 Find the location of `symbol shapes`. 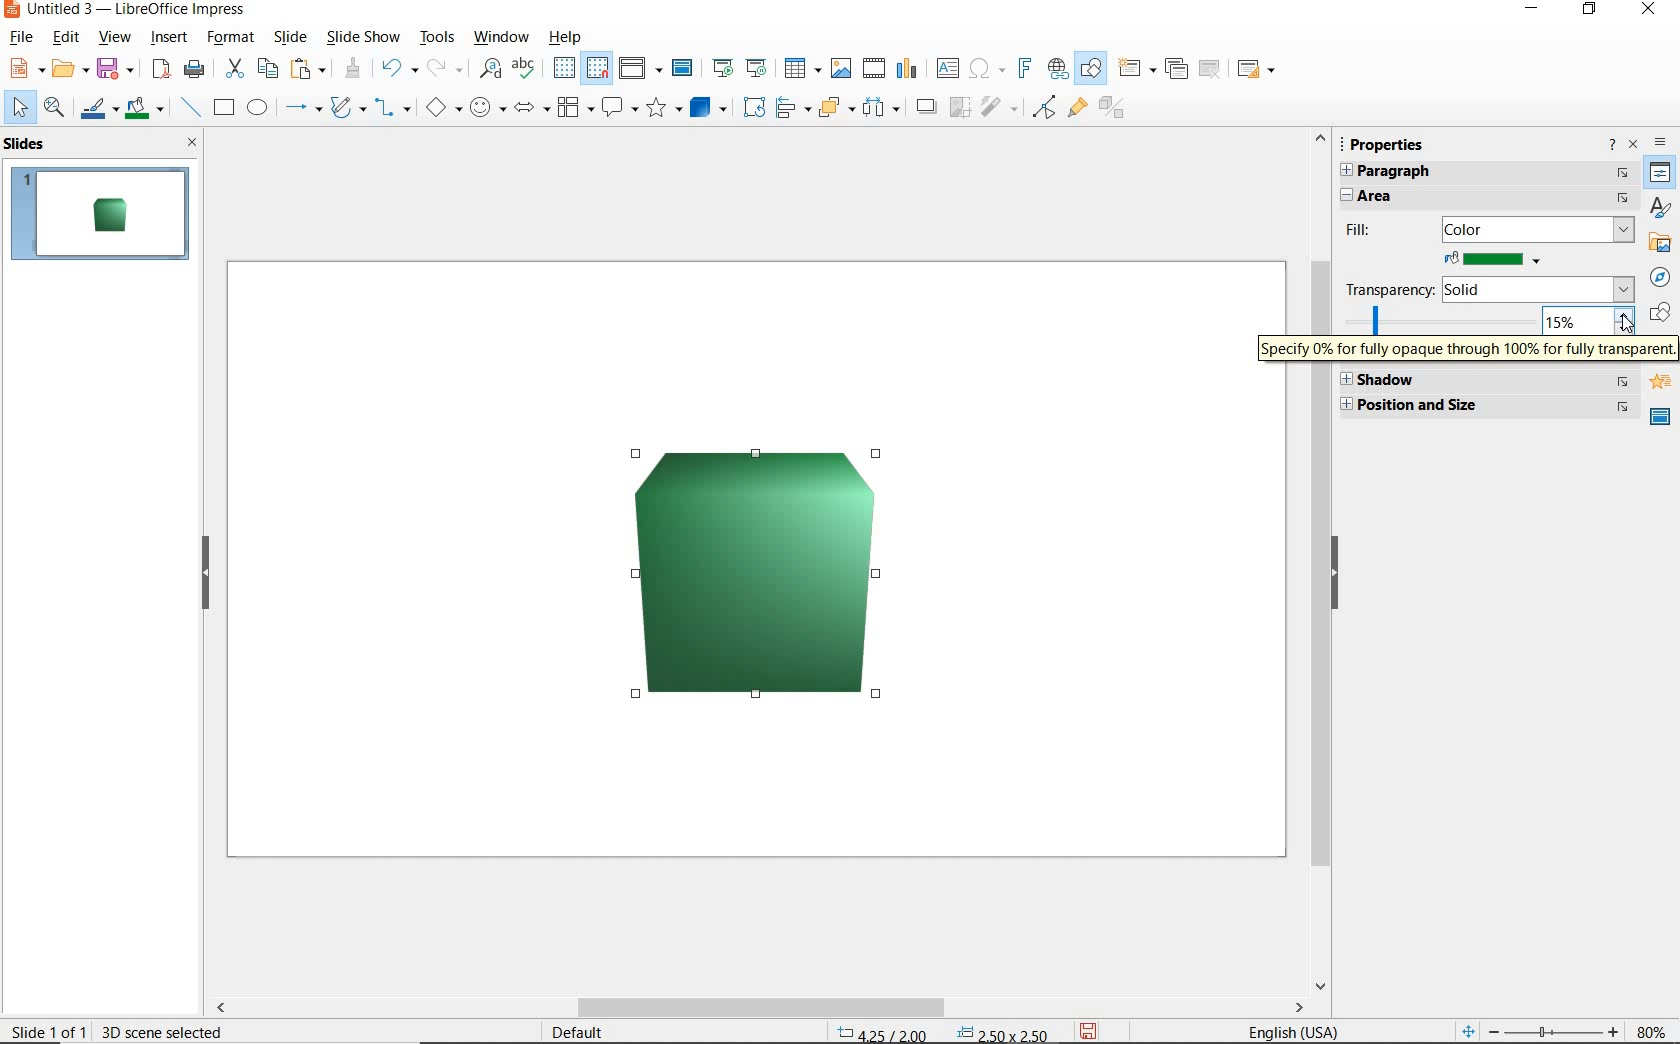

symbol shapes is located at coordinates (489, 107).